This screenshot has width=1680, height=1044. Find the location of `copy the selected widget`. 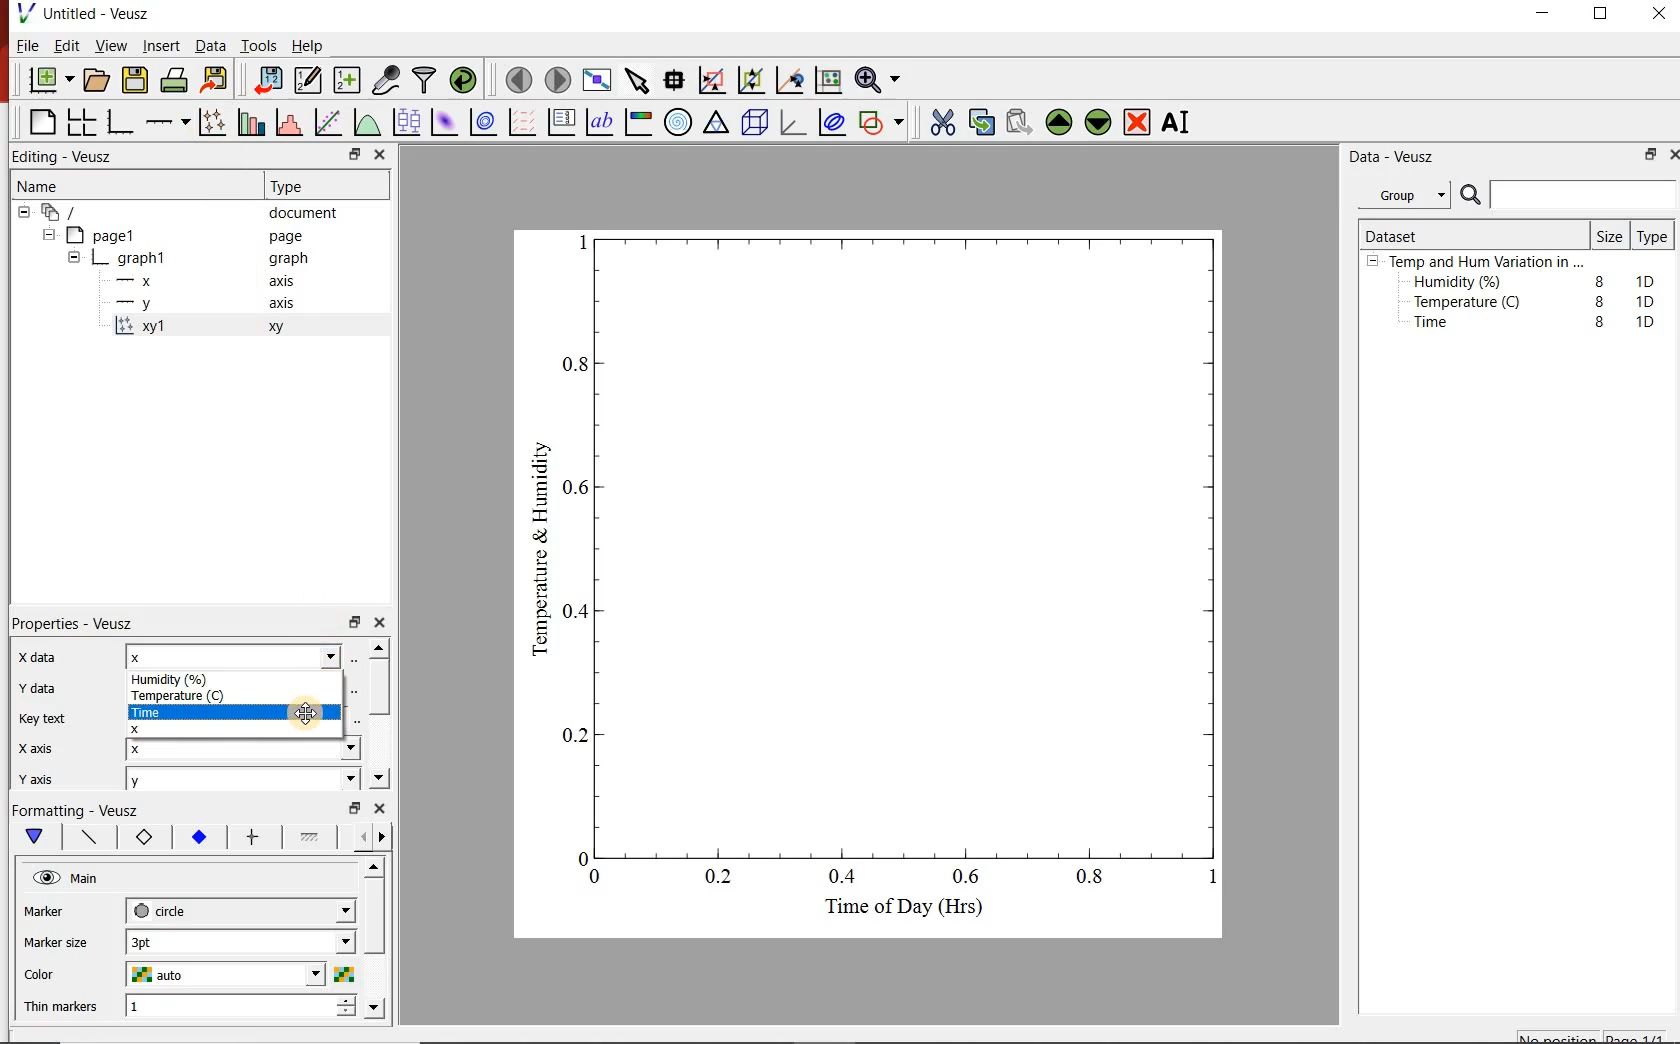

copy the selected widget is located at coordinates (981, 122).